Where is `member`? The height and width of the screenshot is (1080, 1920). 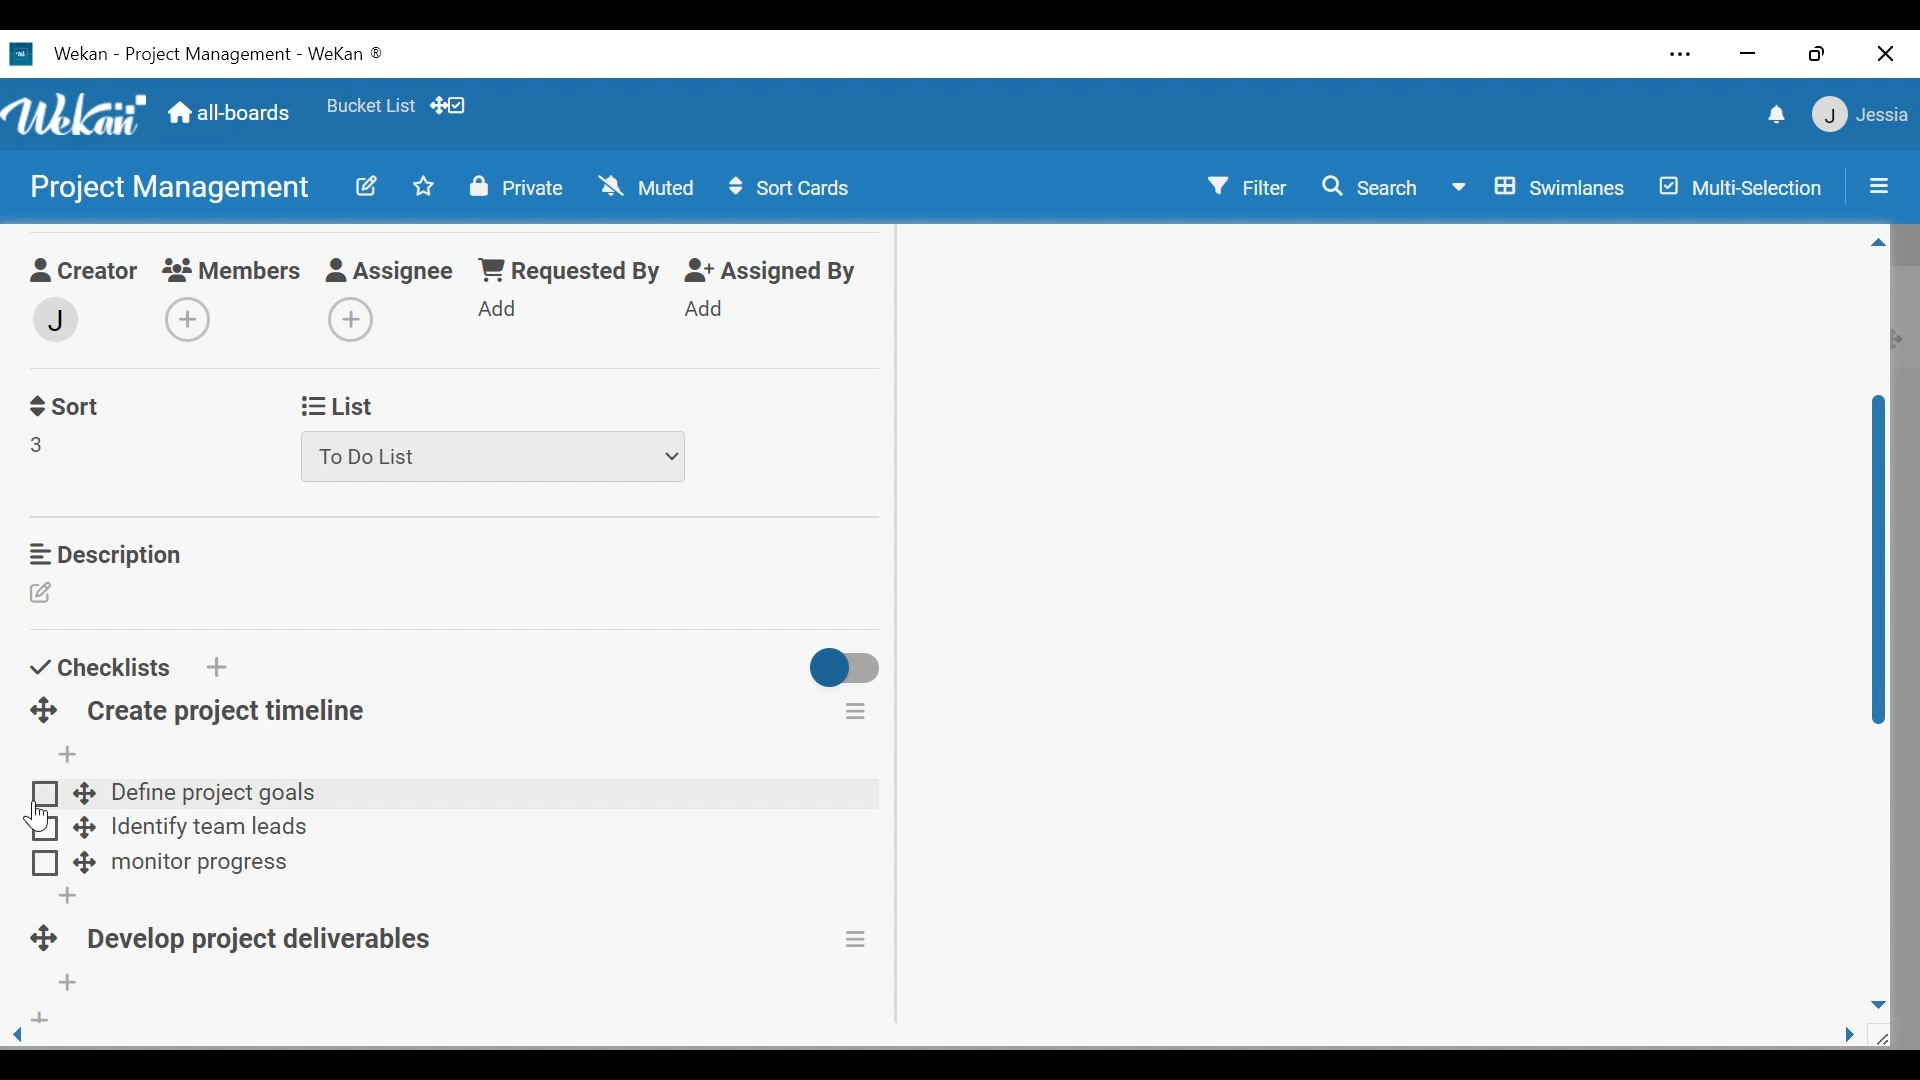 member is located at coordinates (53, 320).